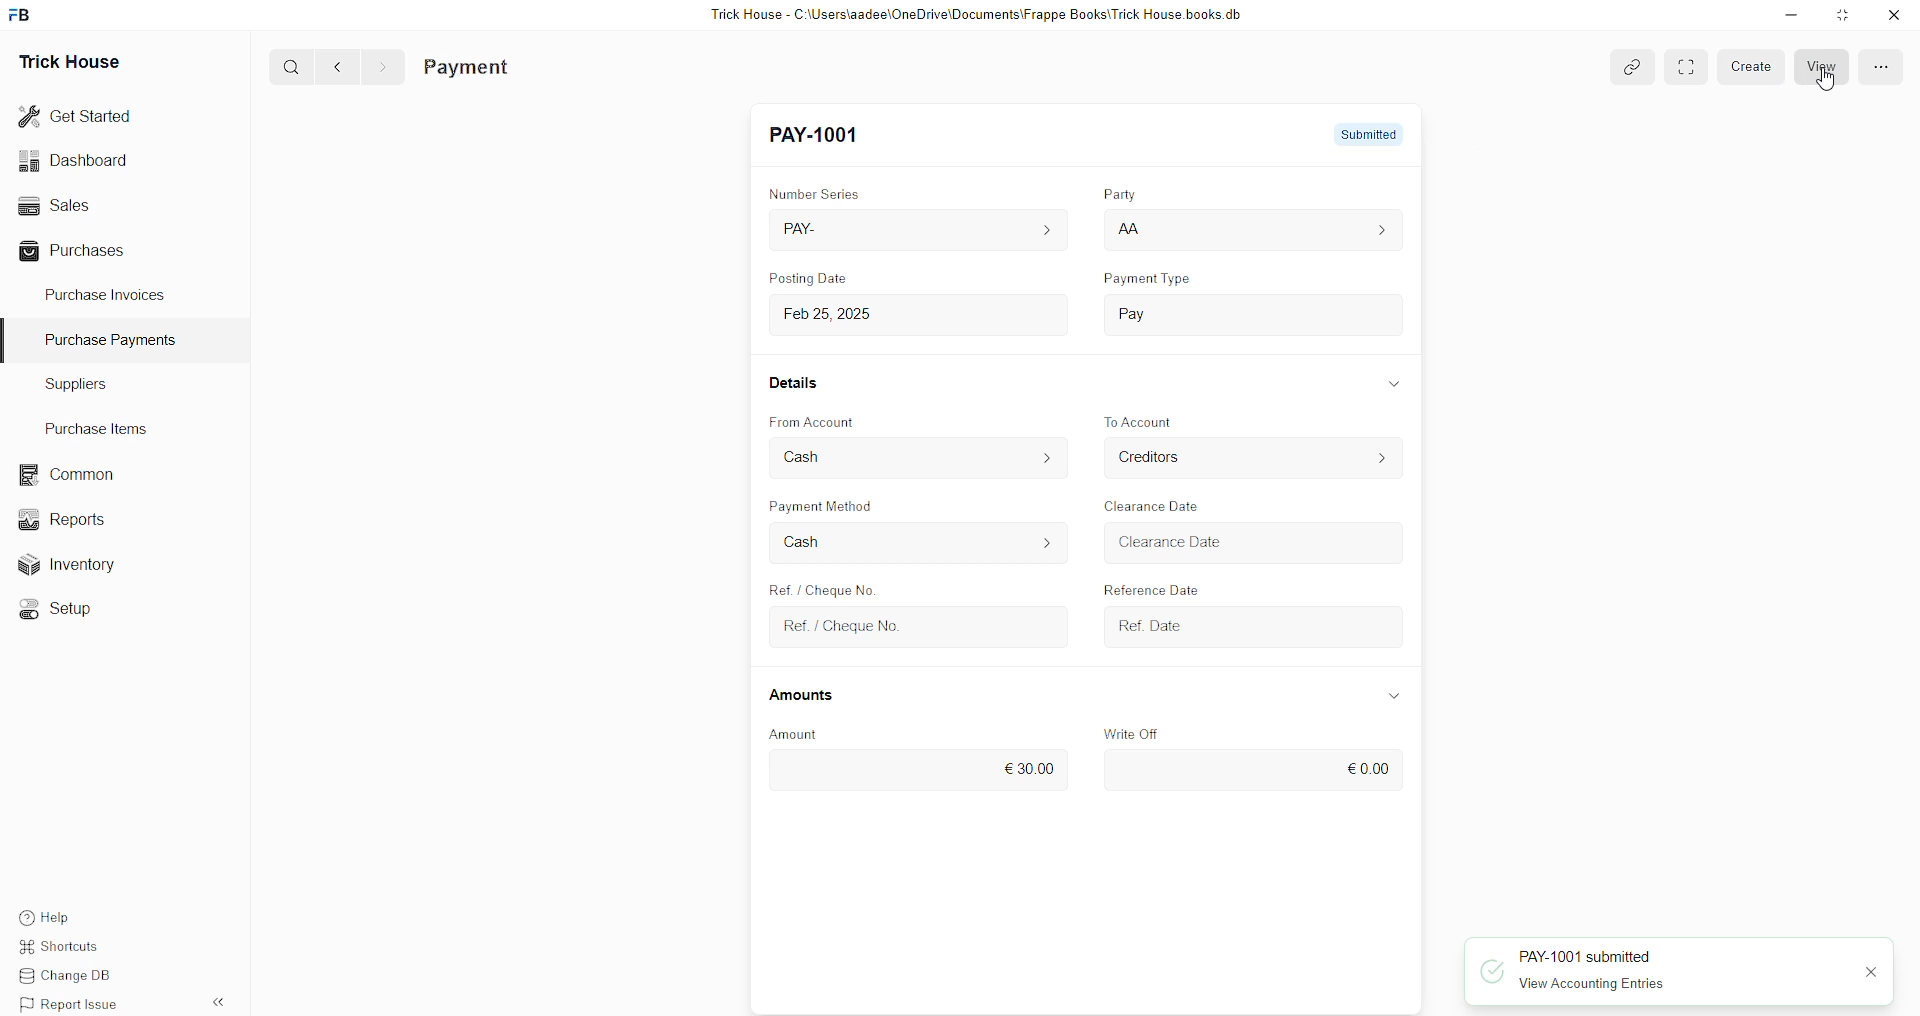  Describe the element at coordinates (75, 1004) in the screenshot. I see `Report Issue` at that location.